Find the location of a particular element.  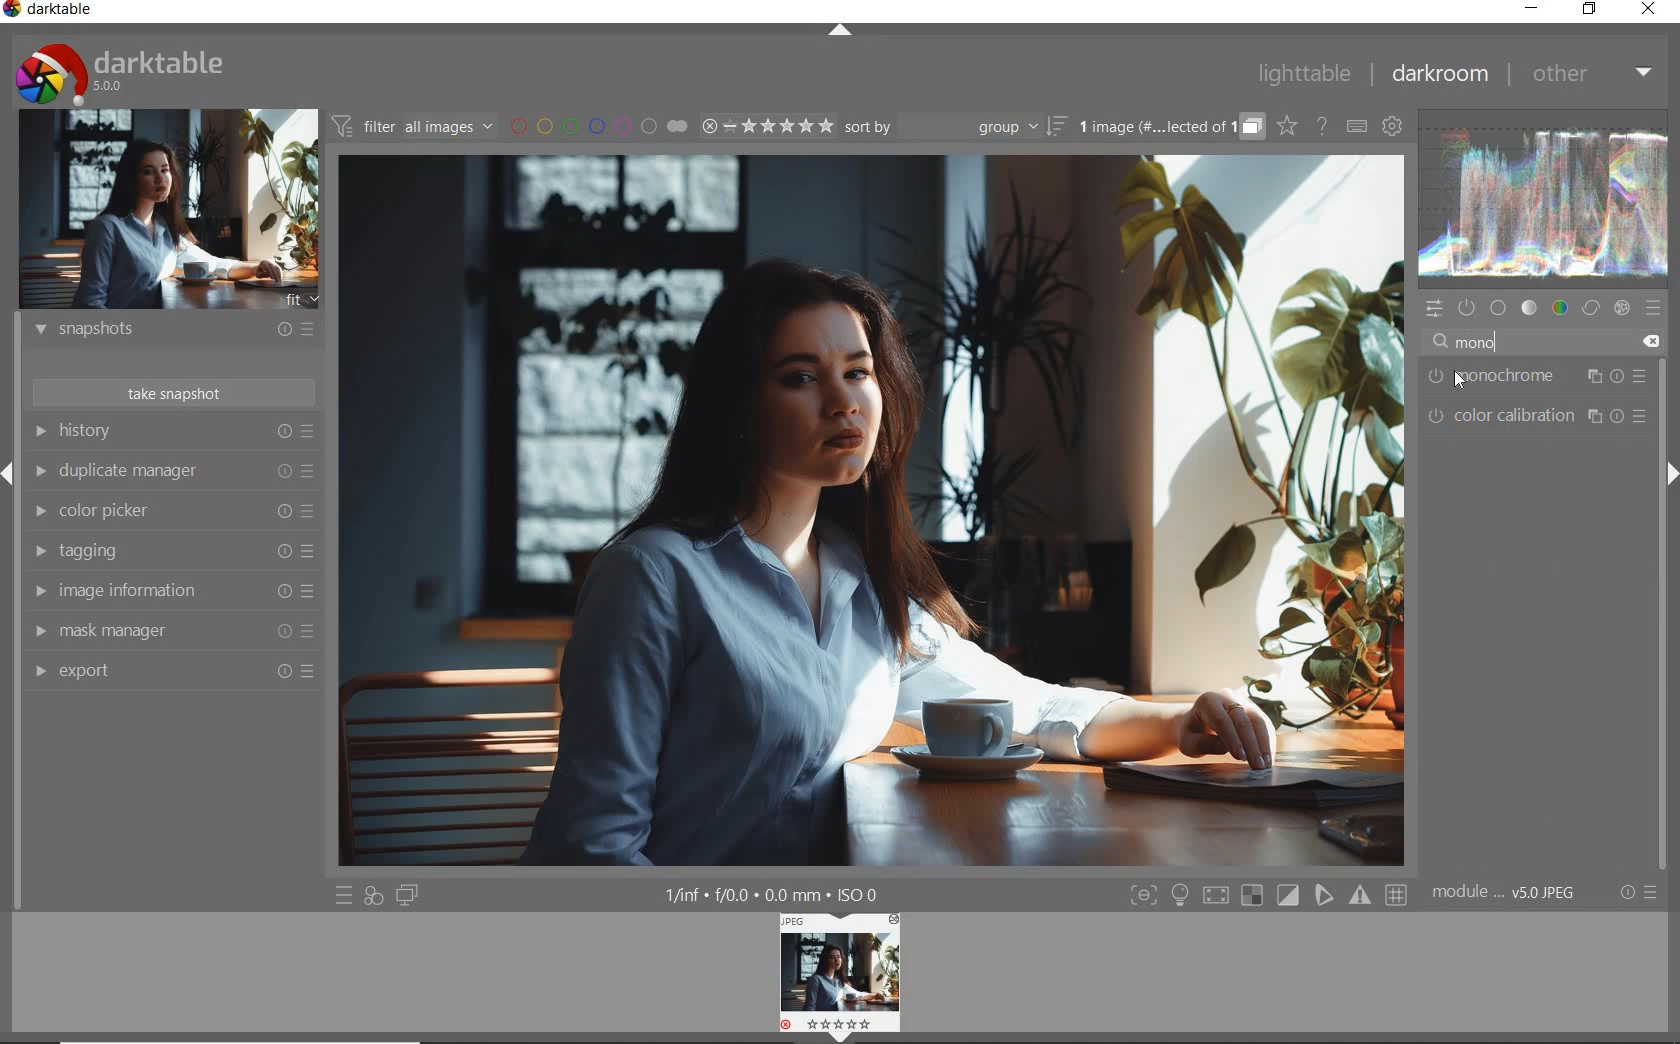

grouped images is located at coordinates (1170, 128).